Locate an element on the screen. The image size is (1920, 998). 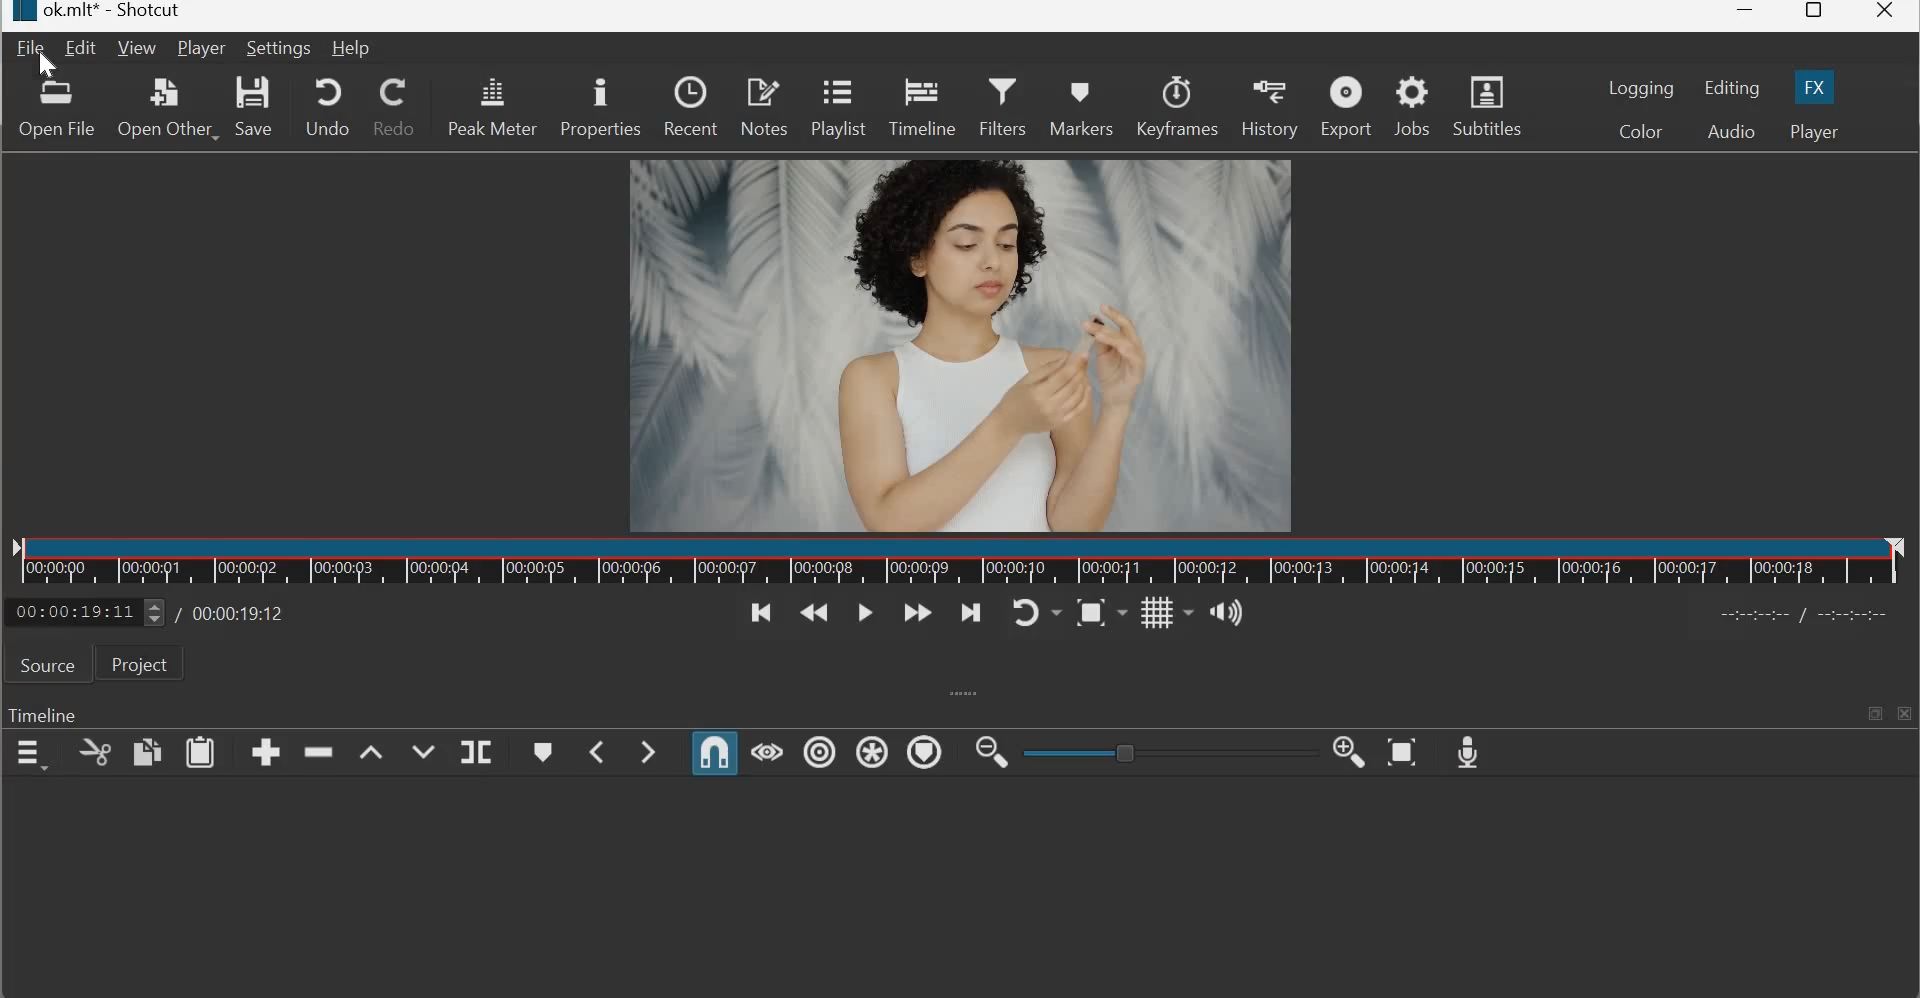
Filters is located at coordinates (1003, 104).